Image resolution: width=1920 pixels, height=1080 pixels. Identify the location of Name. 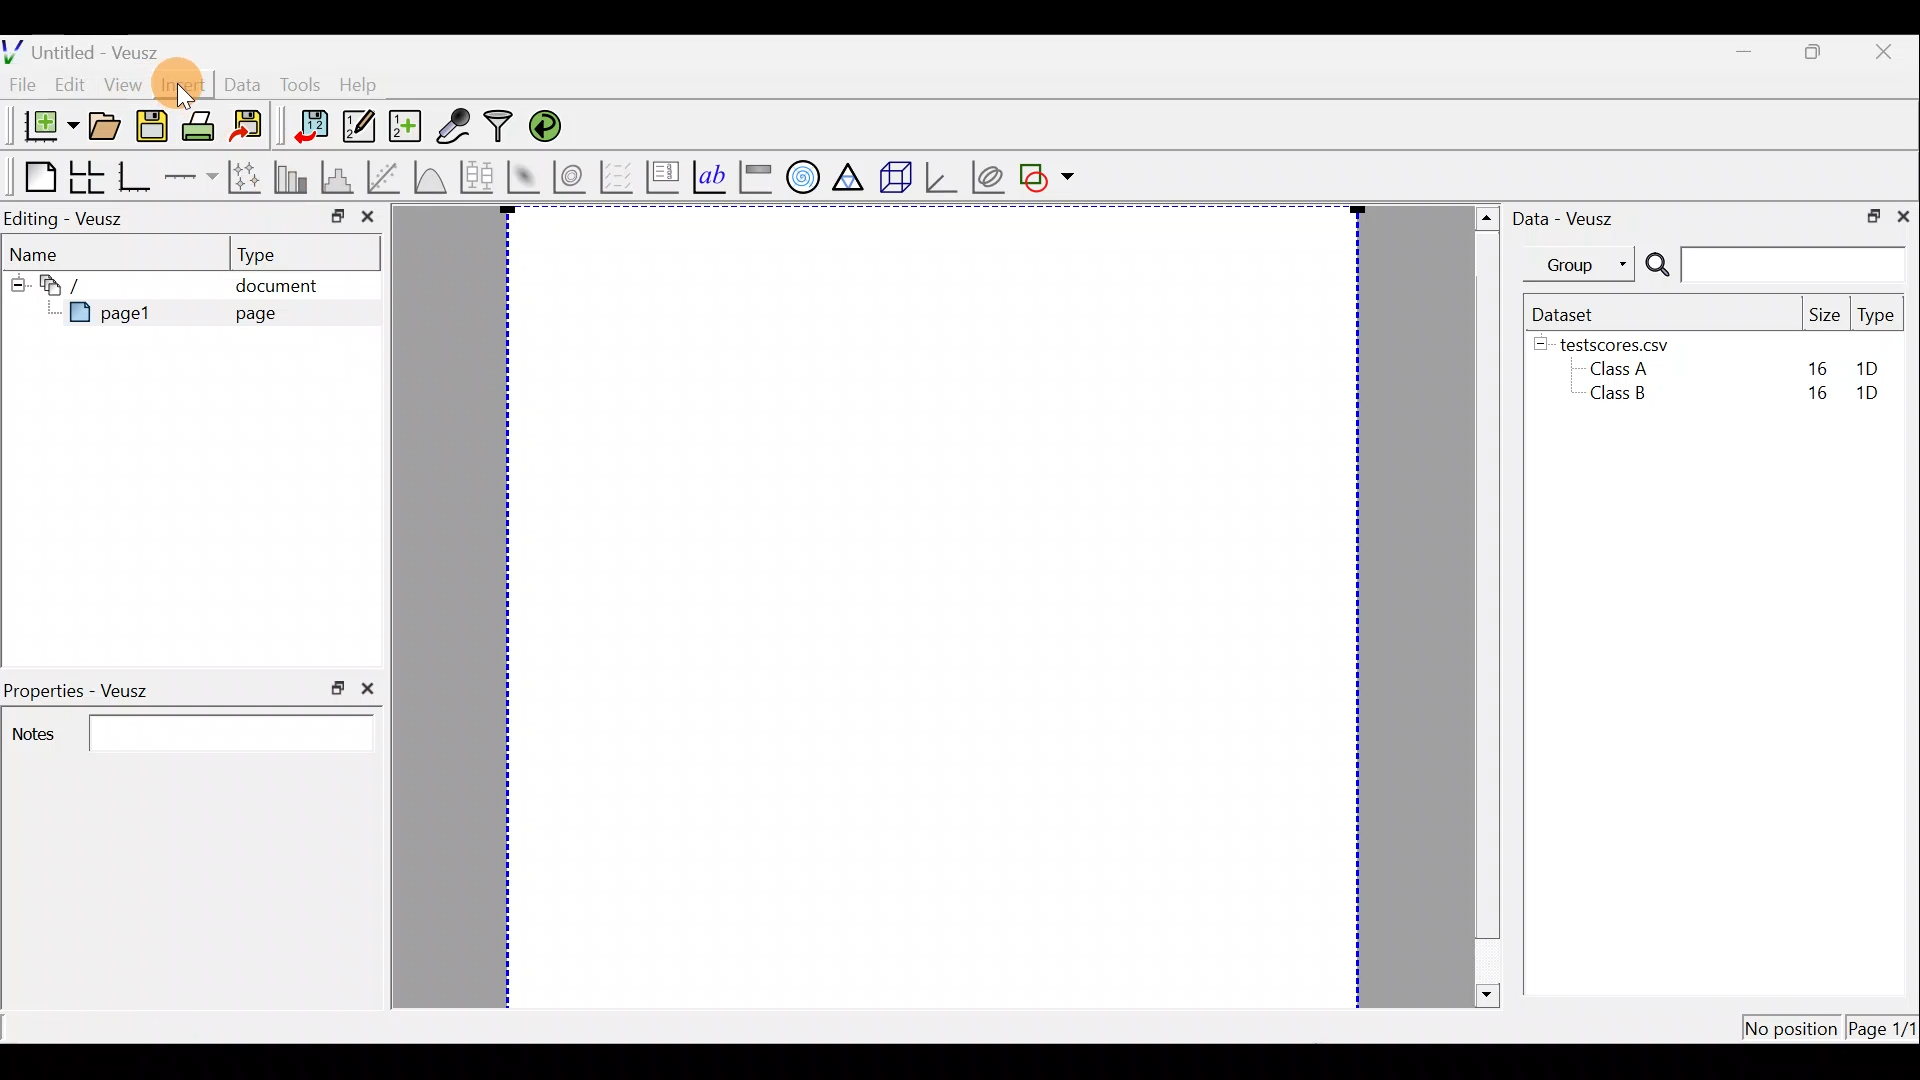
(60, 255).